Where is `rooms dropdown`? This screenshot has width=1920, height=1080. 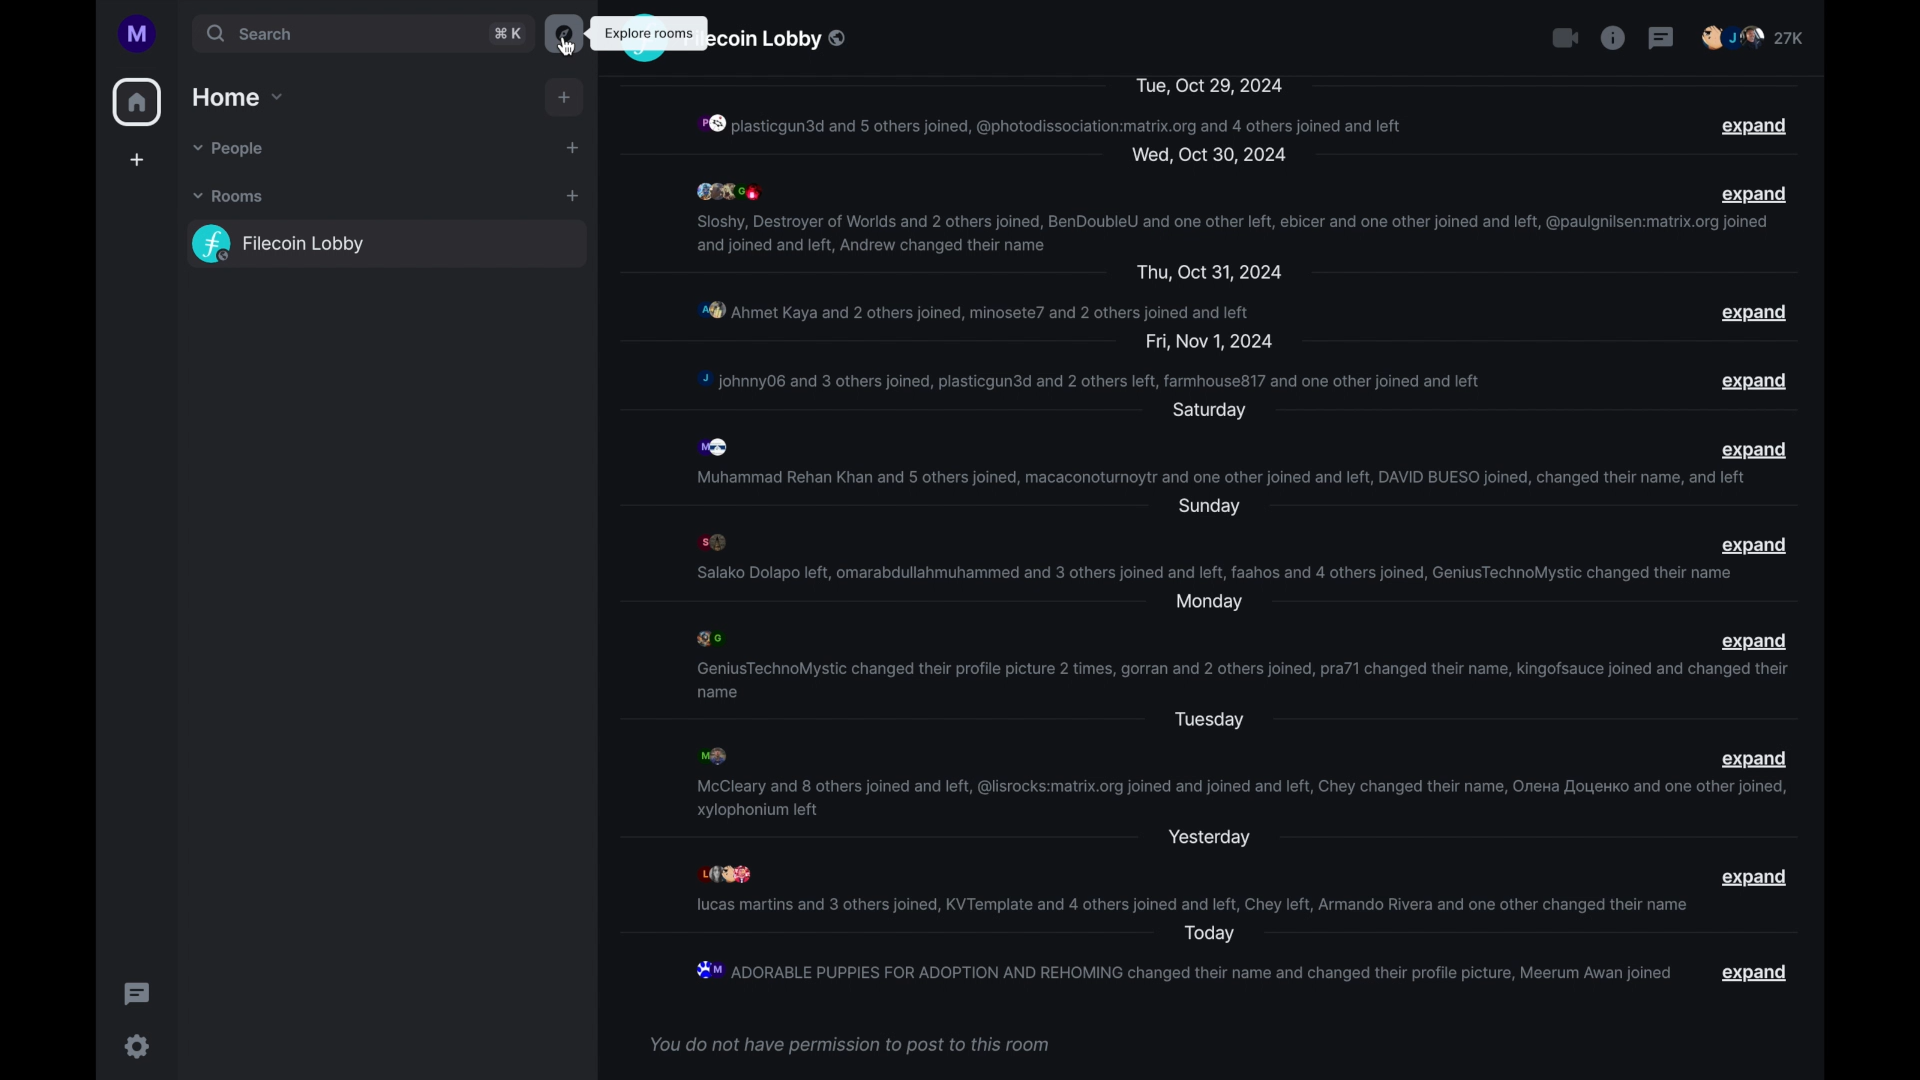 rooms dropdown is located at coordinates (233, 197).